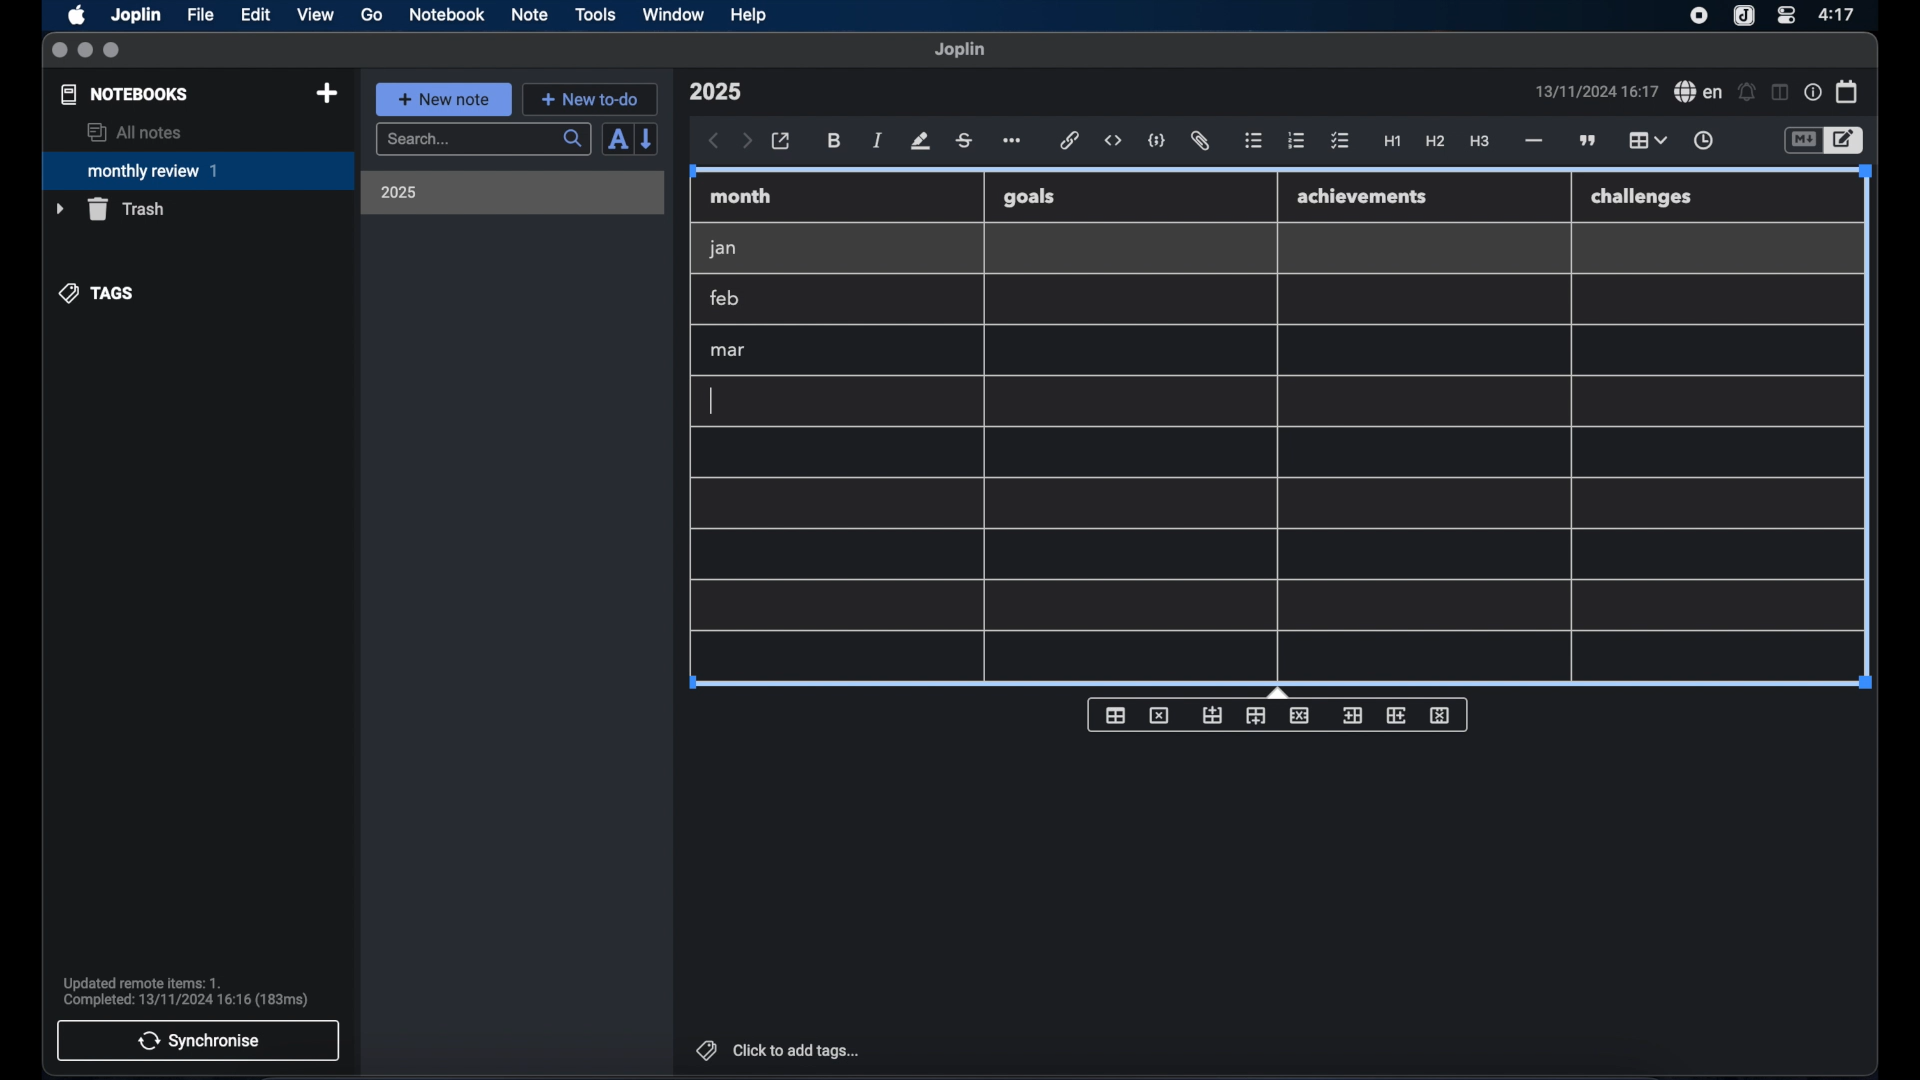  Describe the element at coordinates (1839, 14) in the screenshot. I see `time` at that location.